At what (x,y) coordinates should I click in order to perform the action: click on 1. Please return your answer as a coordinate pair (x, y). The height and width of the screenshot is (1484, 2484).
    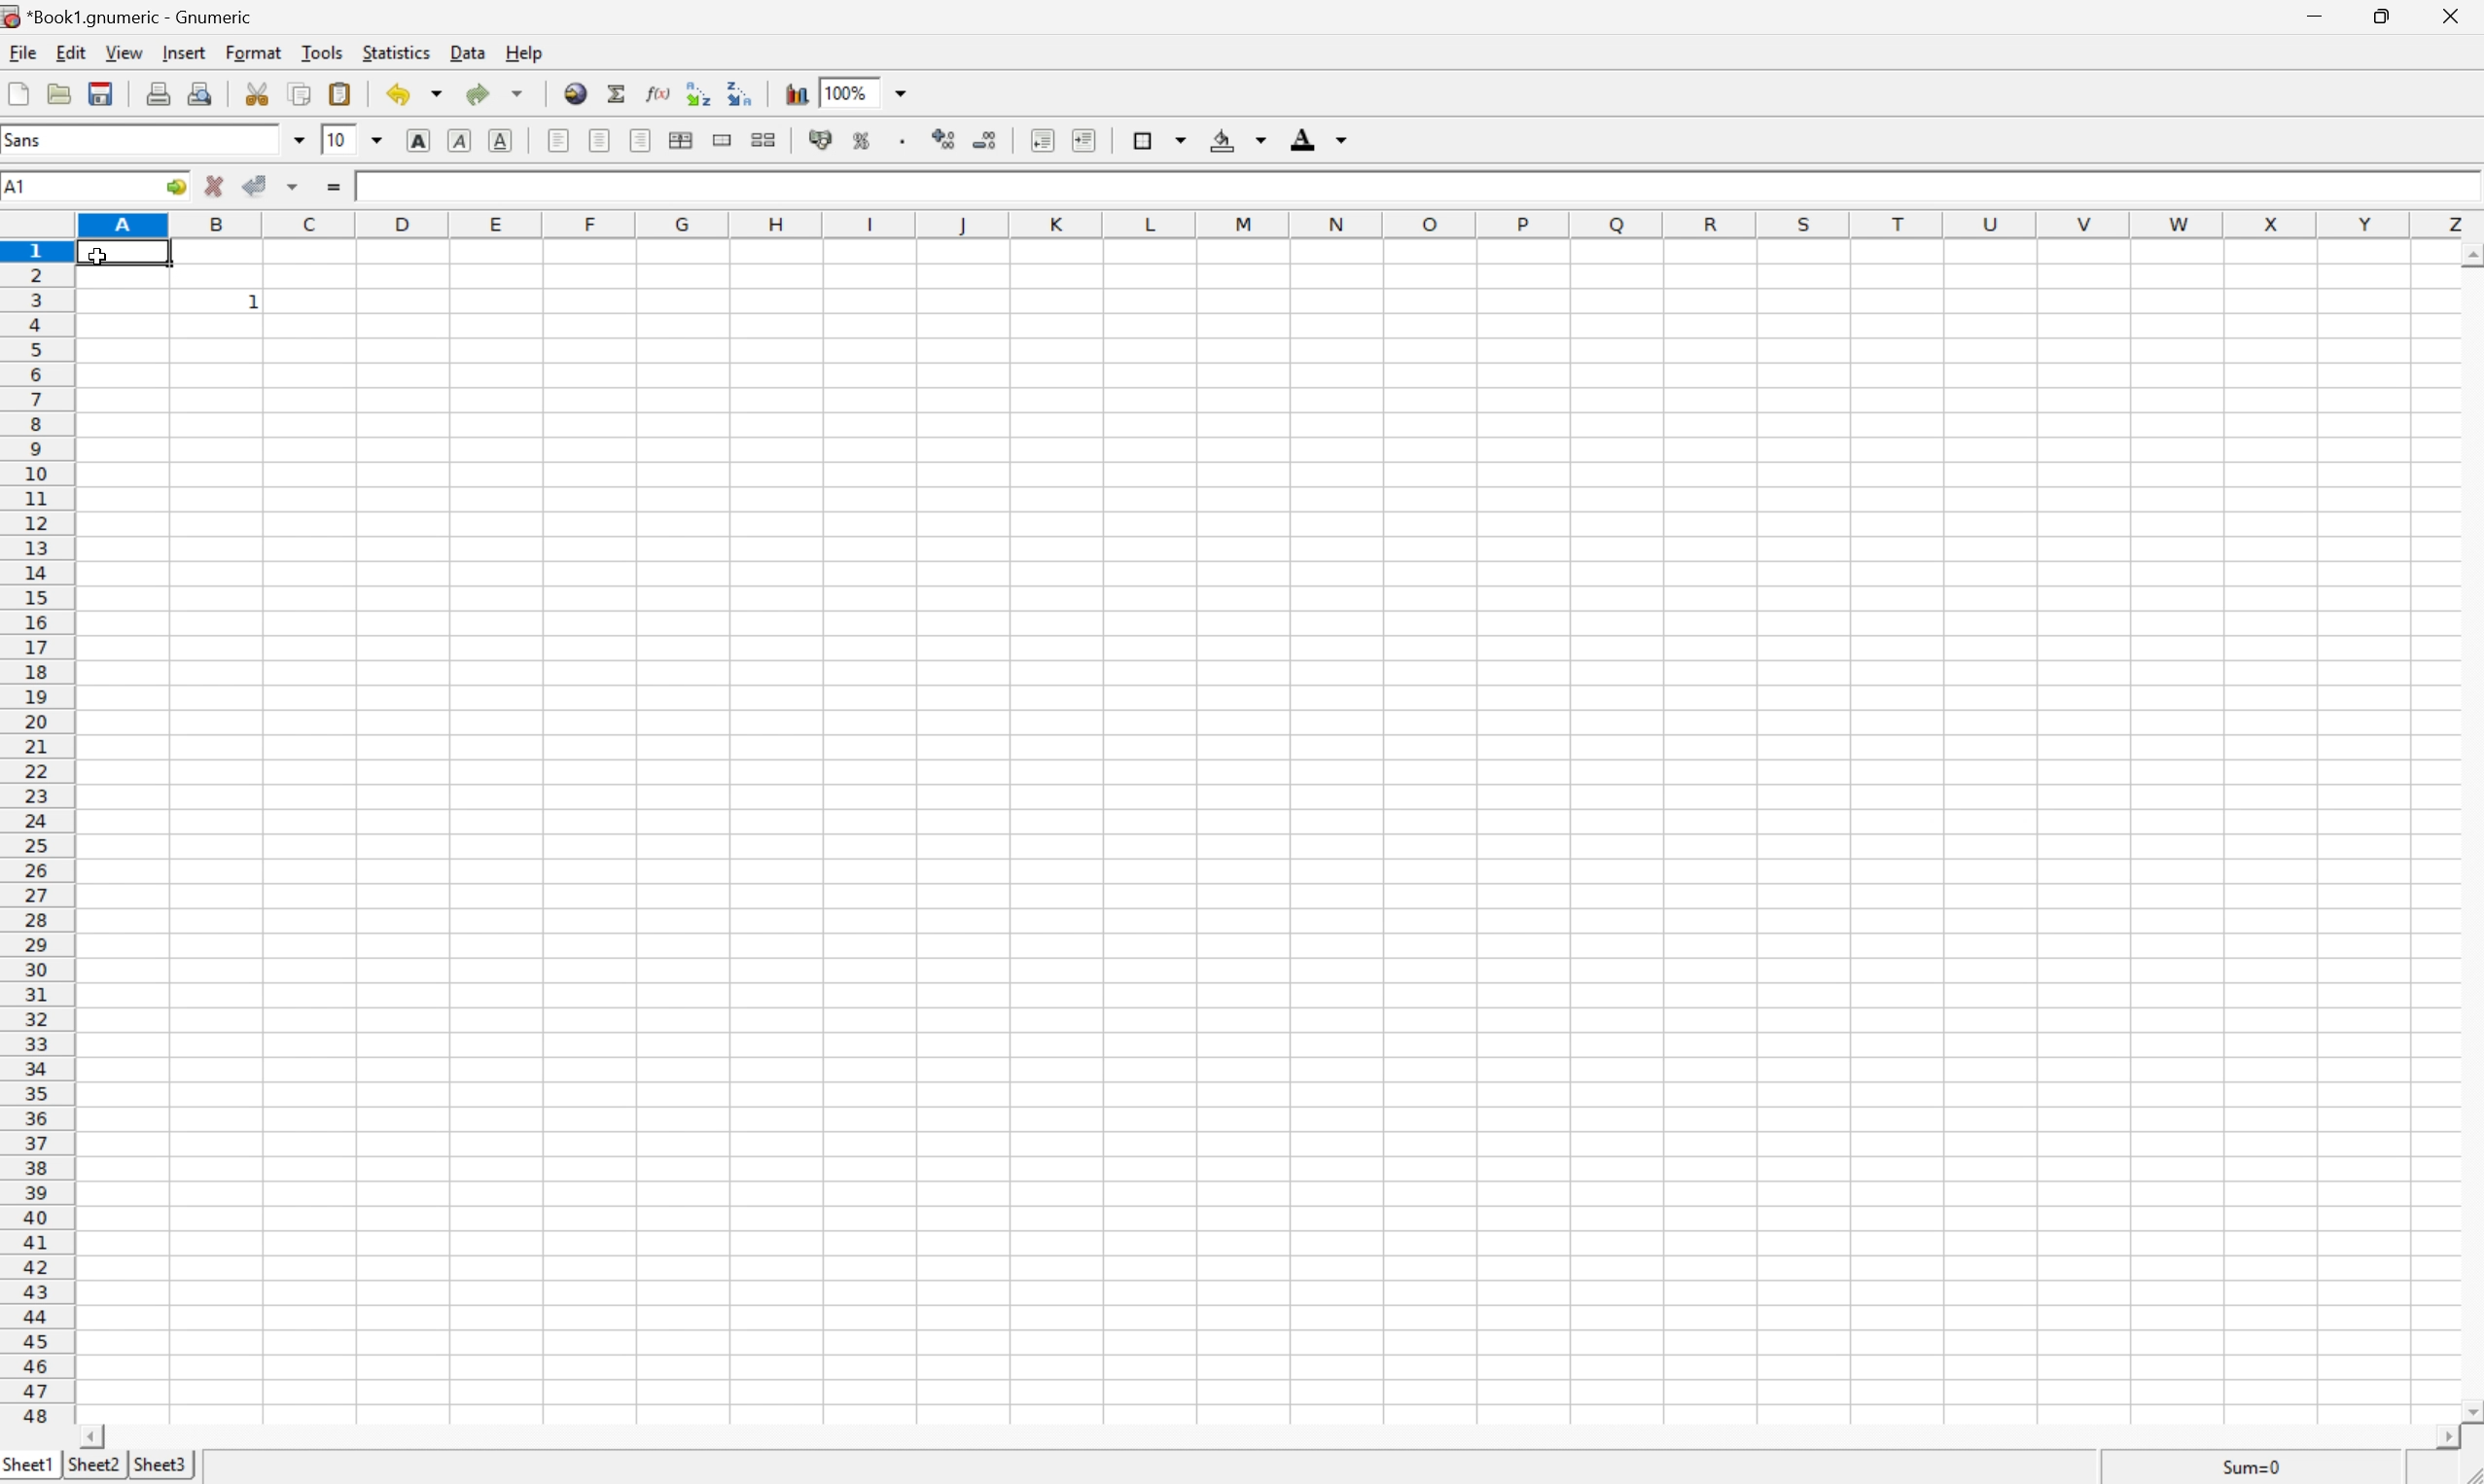
    Looking at the image, I should click on (252, 303).